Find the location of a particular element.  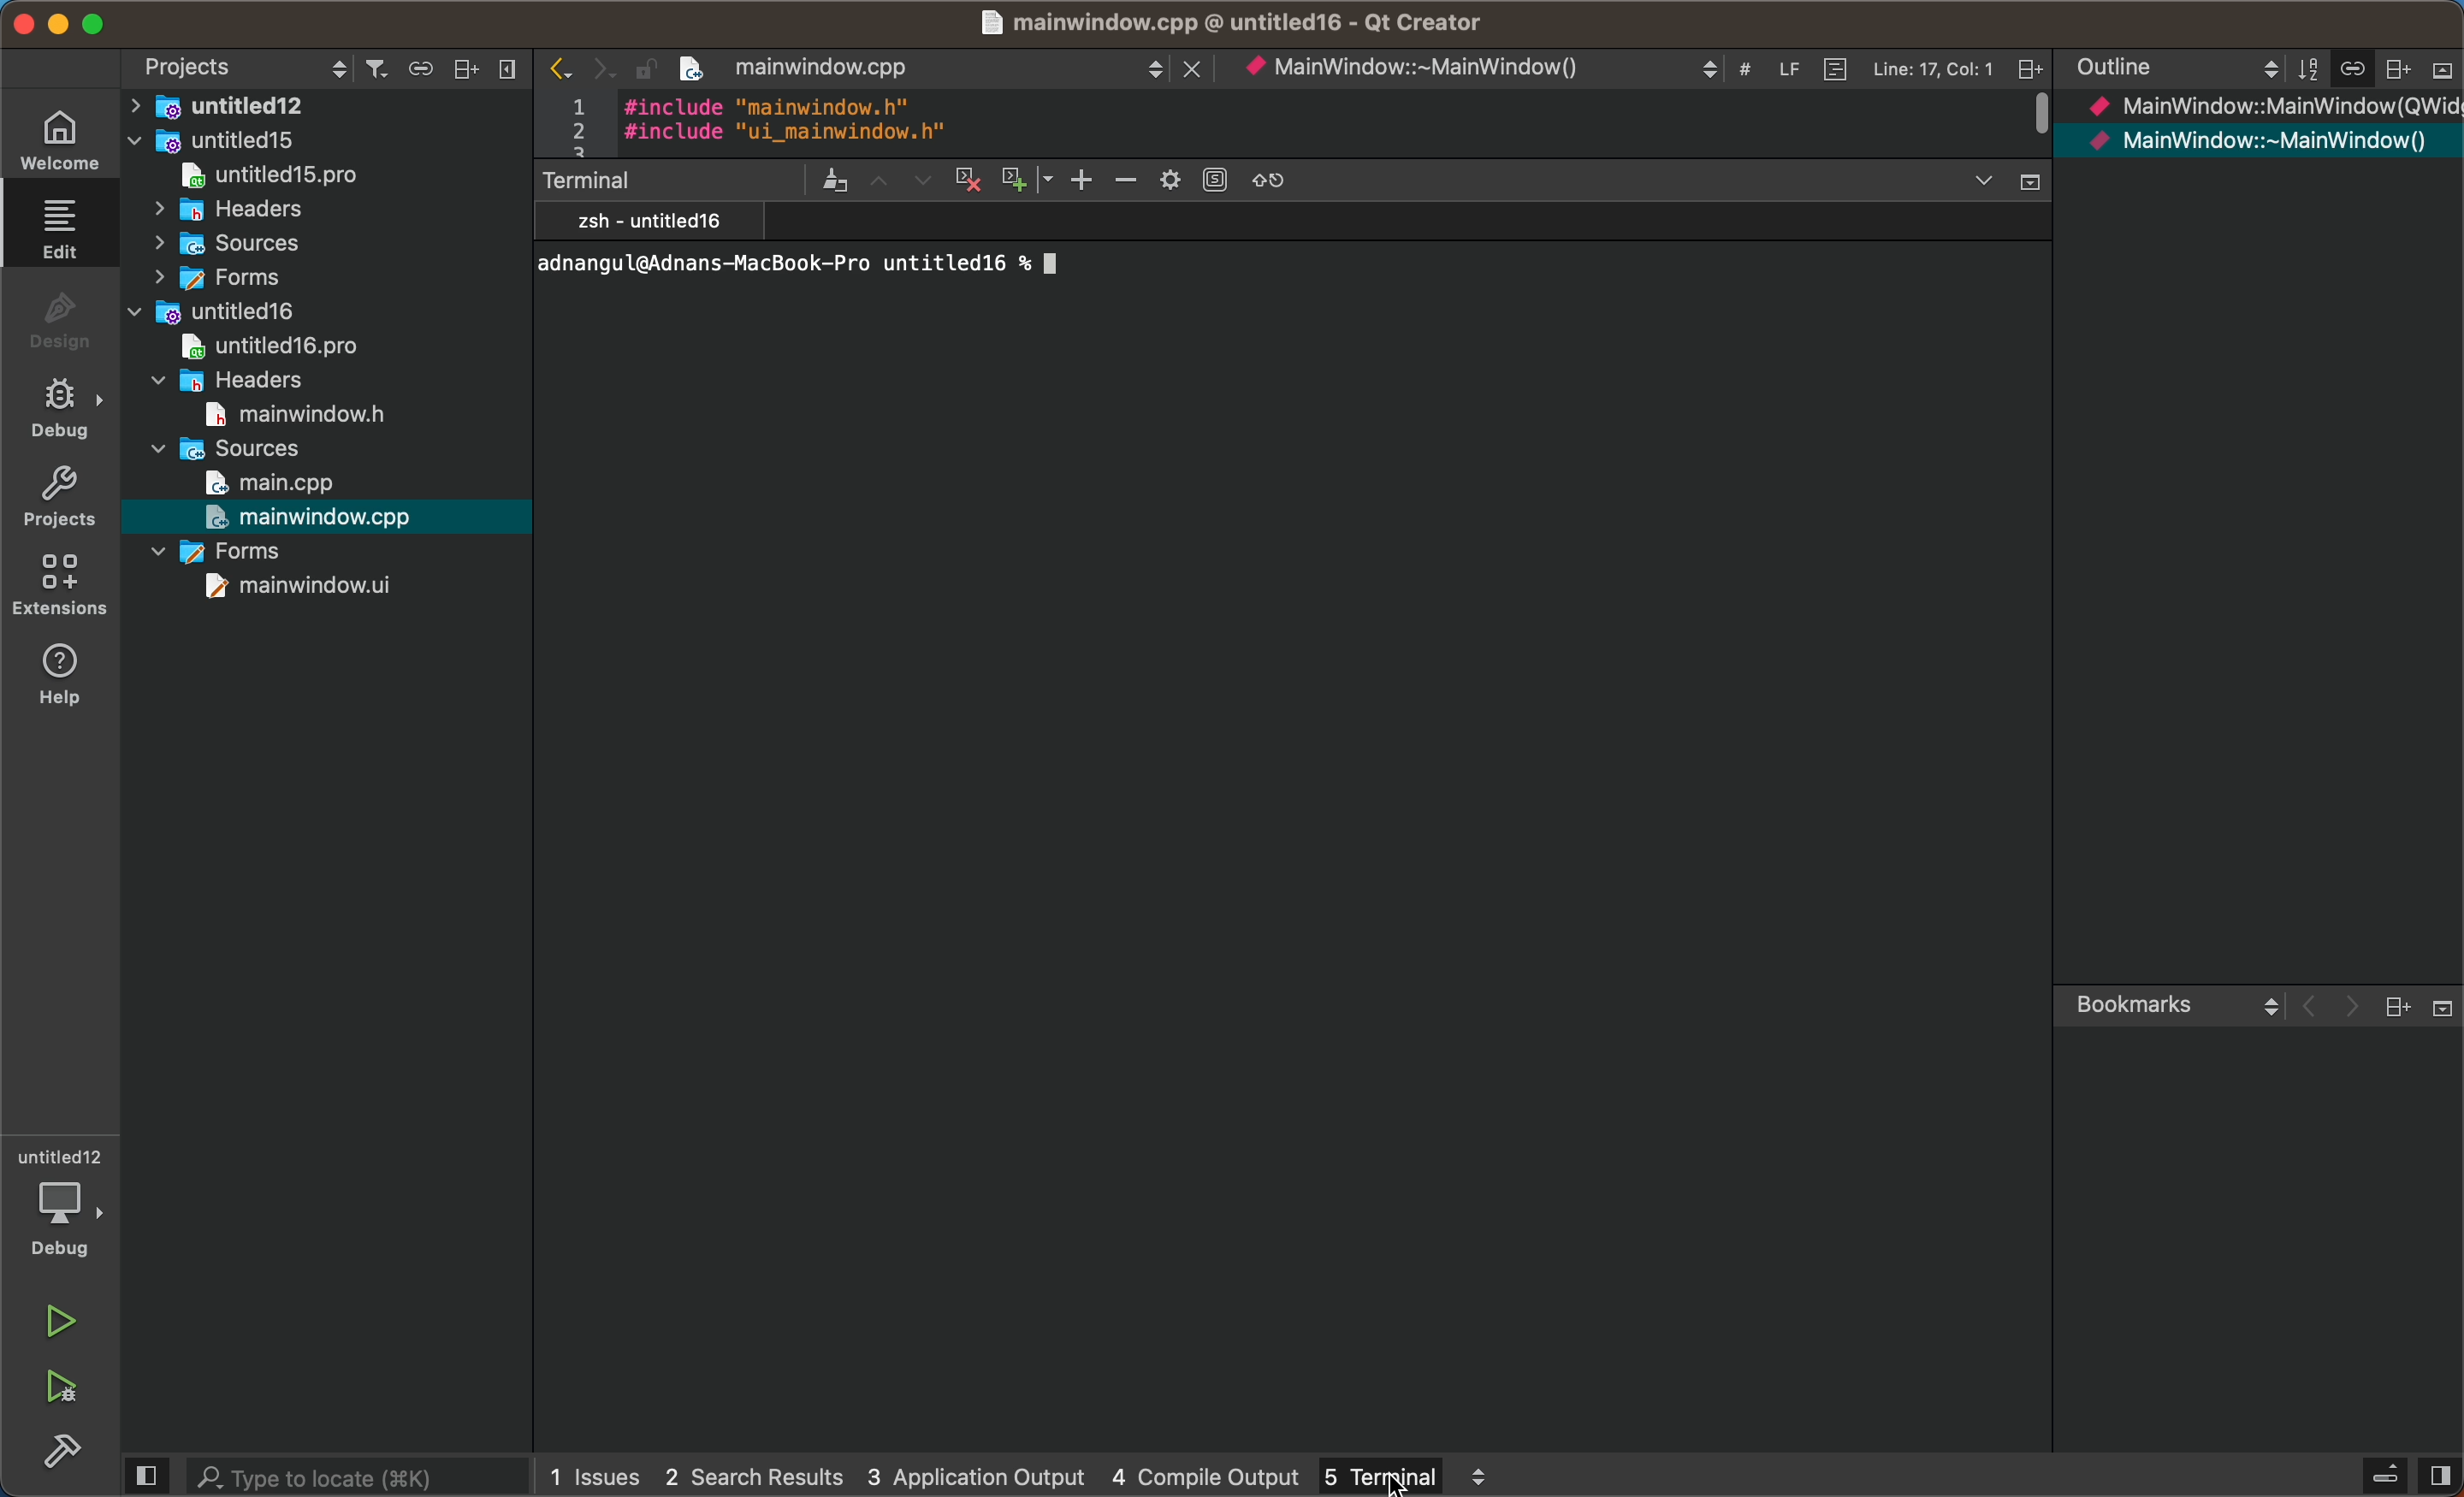

terminal code is located at coordinates (1138, 268).